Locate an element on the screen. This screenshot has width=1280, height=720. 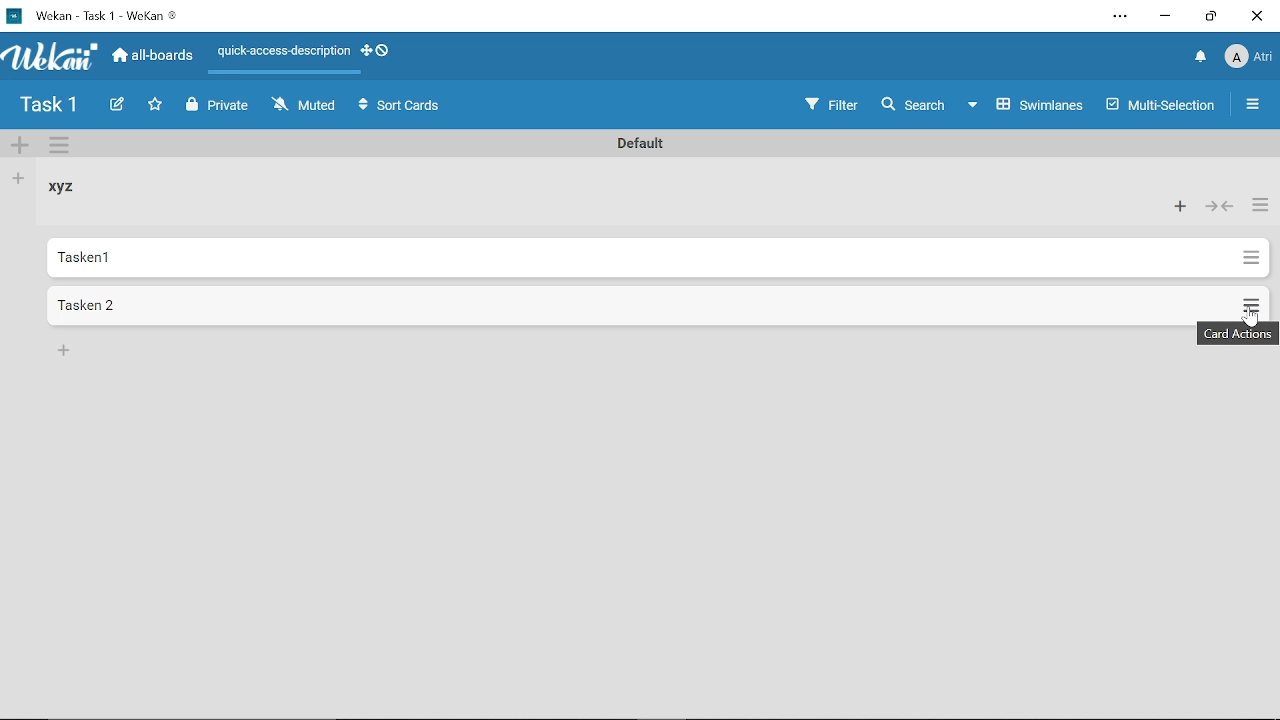
Cursor is located at coordinates (1254, 317).